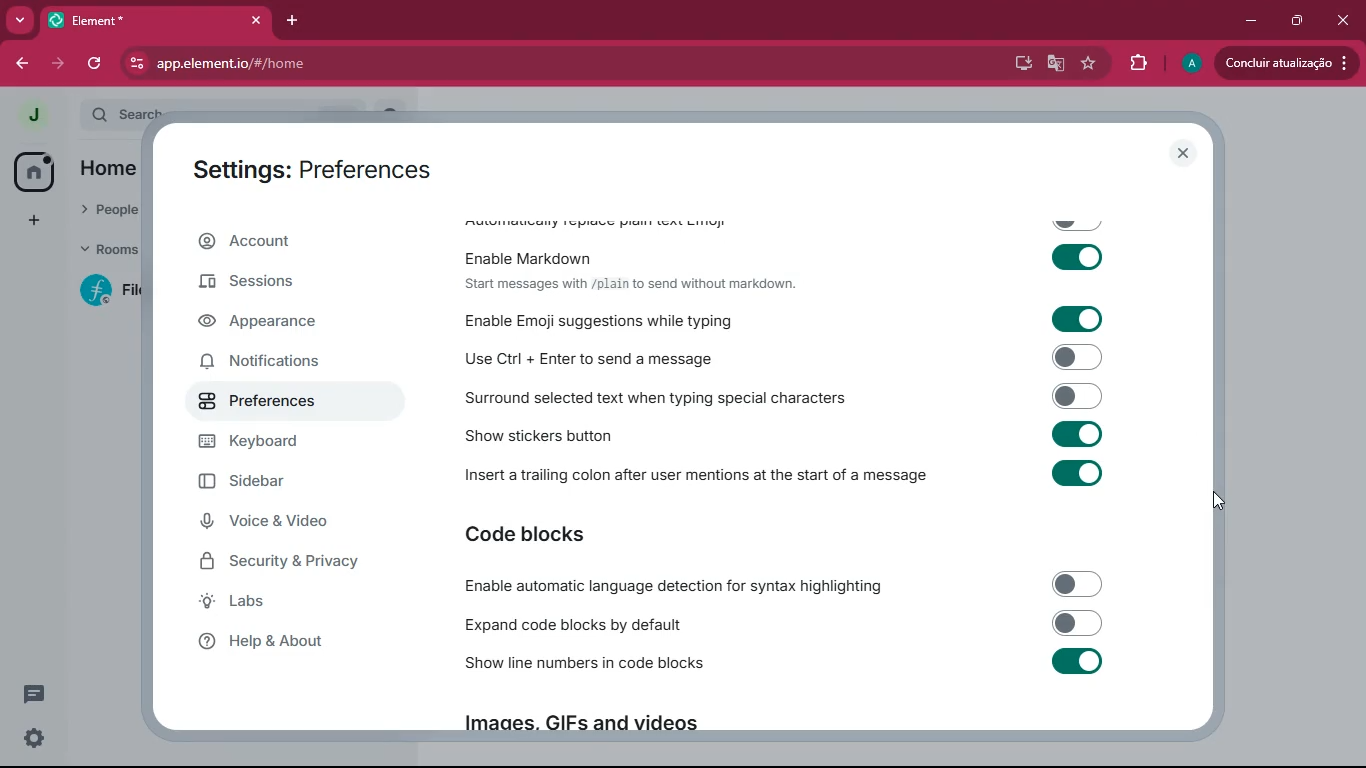  I want to click on Start messages with /plain to send without markdown., so click(630, 284).